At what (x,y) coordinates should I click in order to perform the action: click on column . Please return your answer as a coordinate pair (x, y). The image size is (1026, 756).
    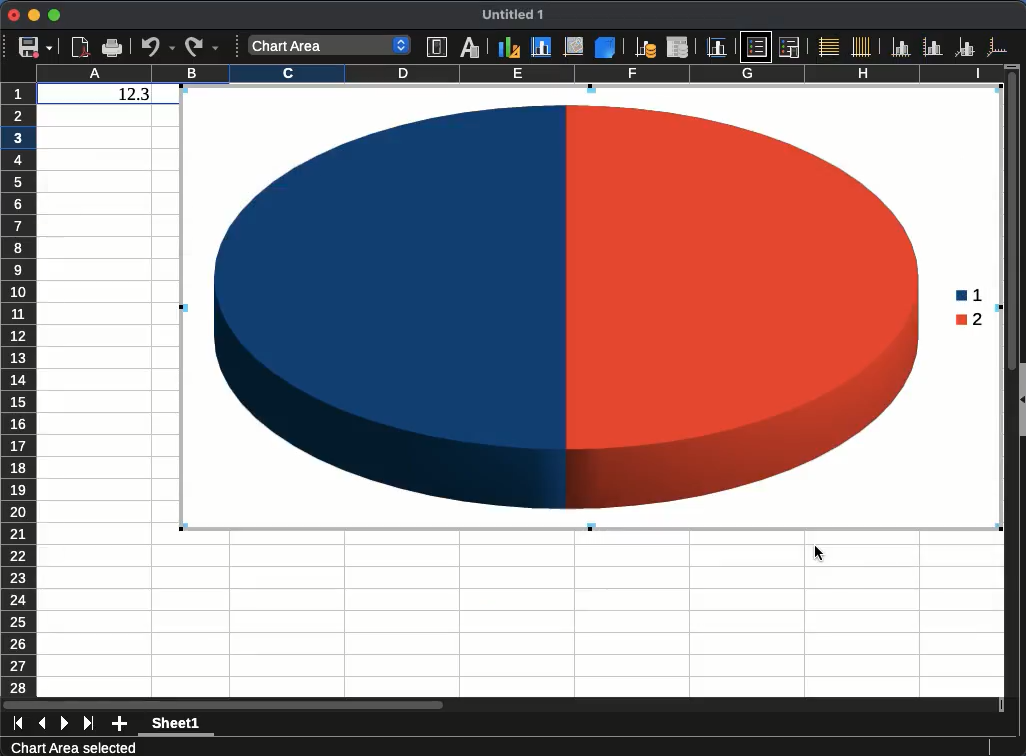
    Looking at the image, I should click on (519, 72).